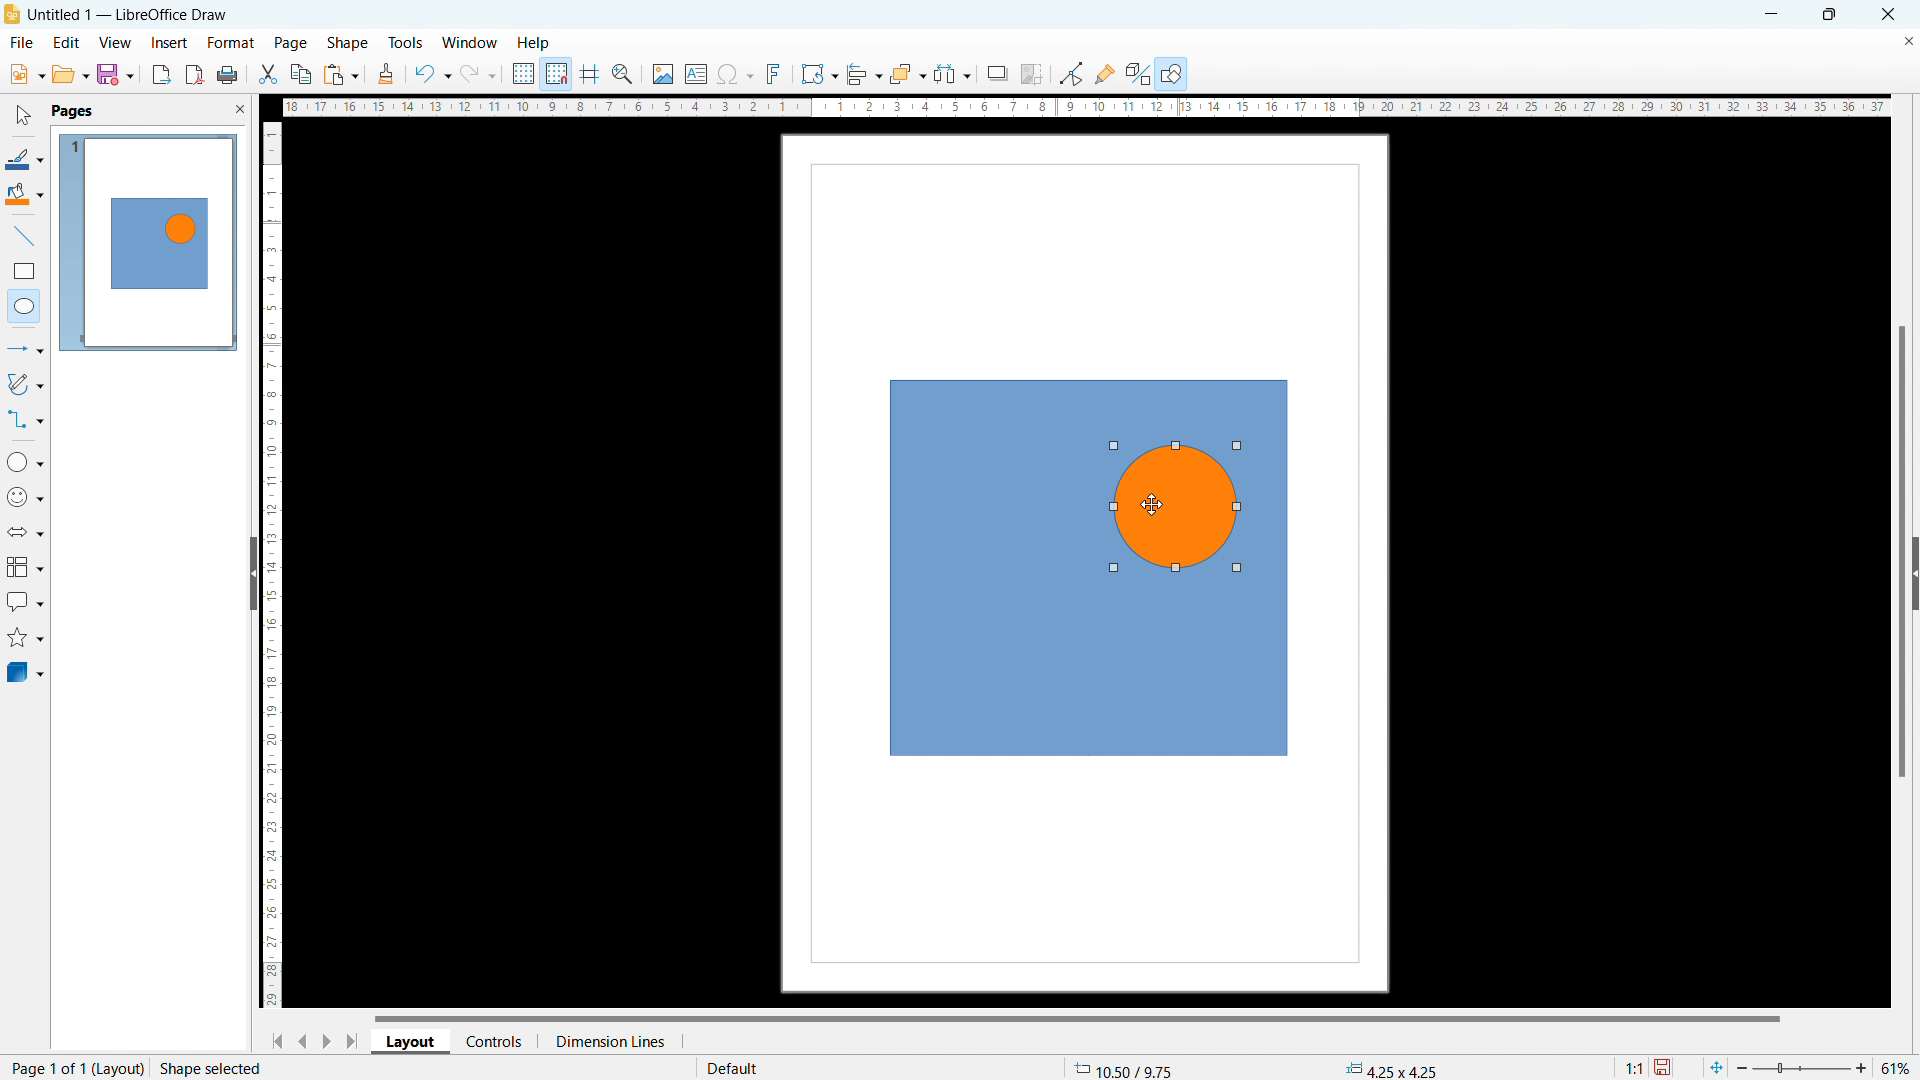  What do you see at coordinates (194, 75) in the screenshot?
I see `export directly as pdf` at bounding box center [194, 75].